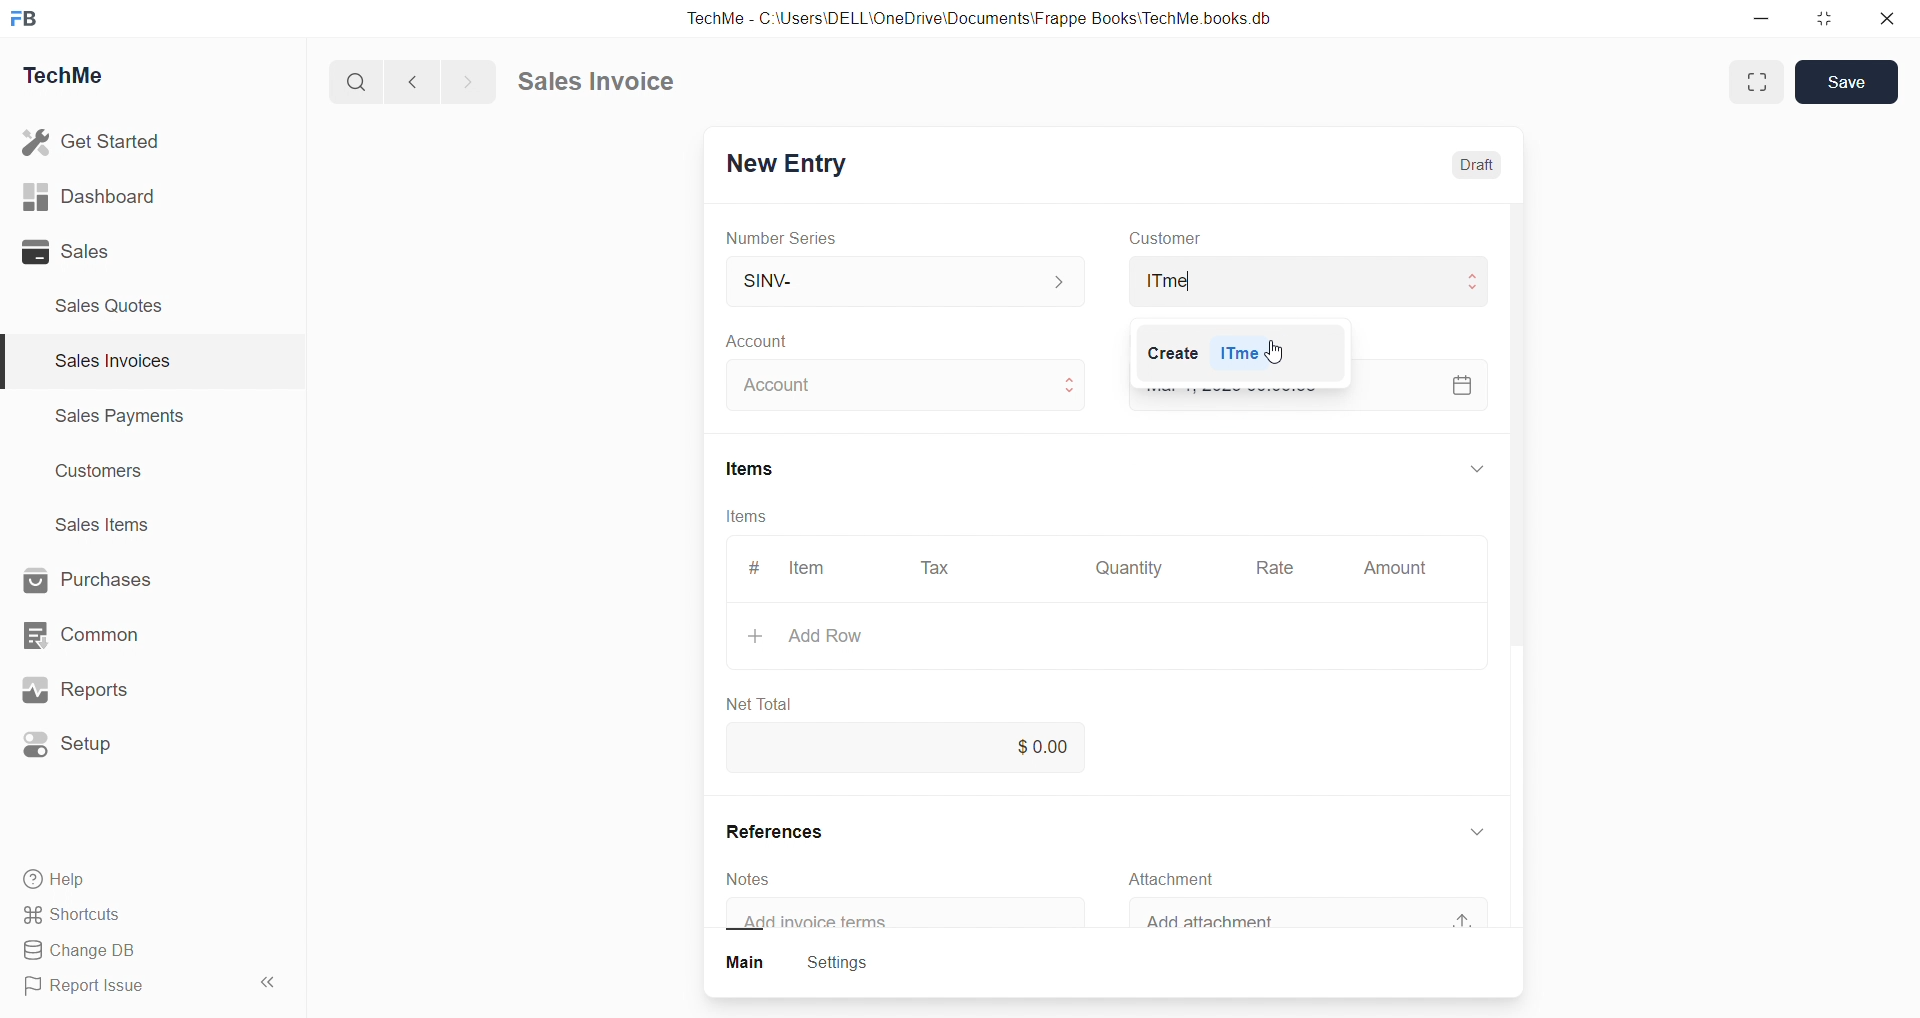 This screenshot has height=1018, width=1920. What do you see at coordinates (1768, 20) in the screenshot?
I see `Minimize` at bounding box center [1768, 20].